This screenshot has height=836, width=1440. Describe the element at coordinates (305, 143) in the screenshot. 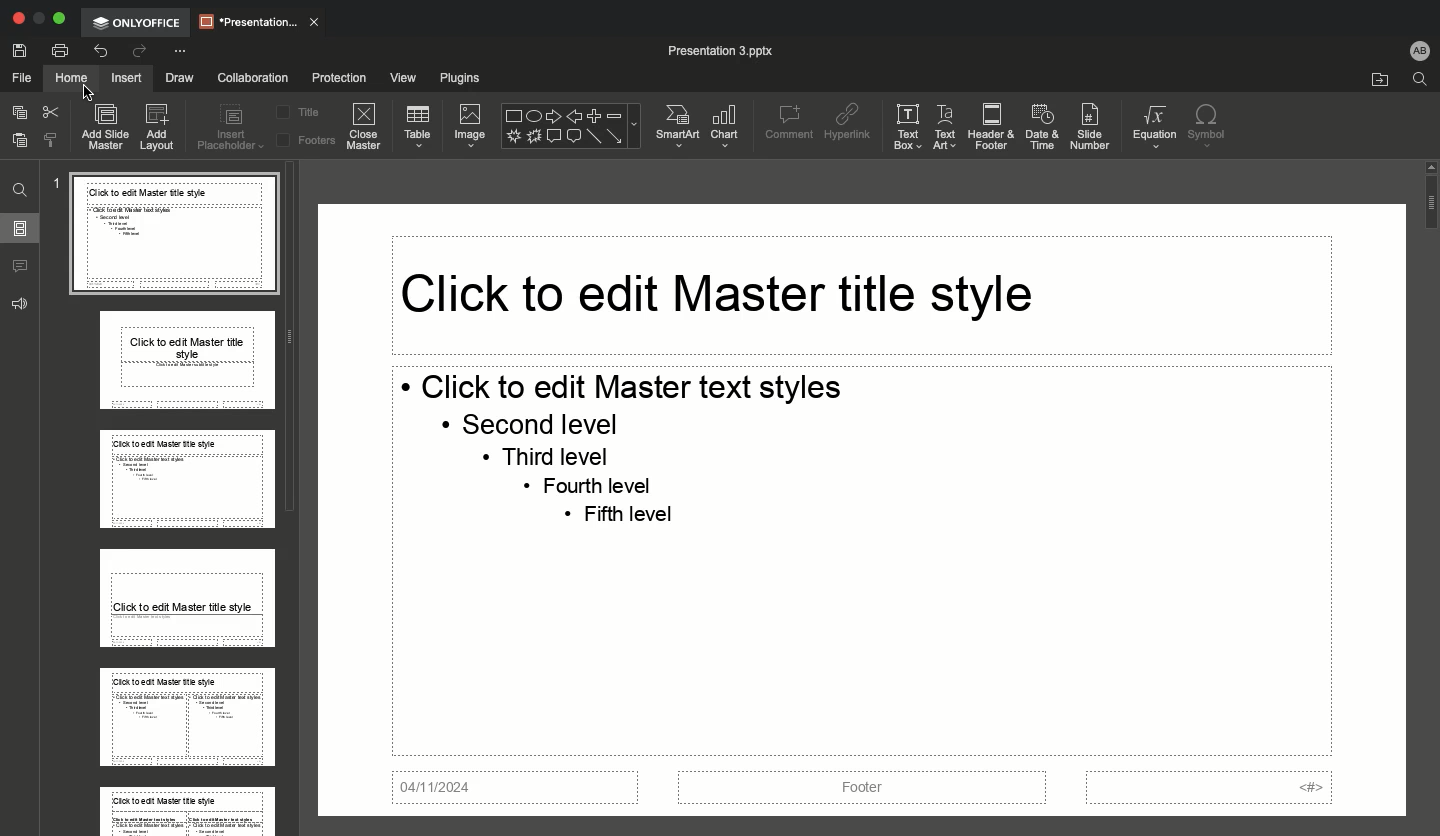

I see `Footers` at that location.